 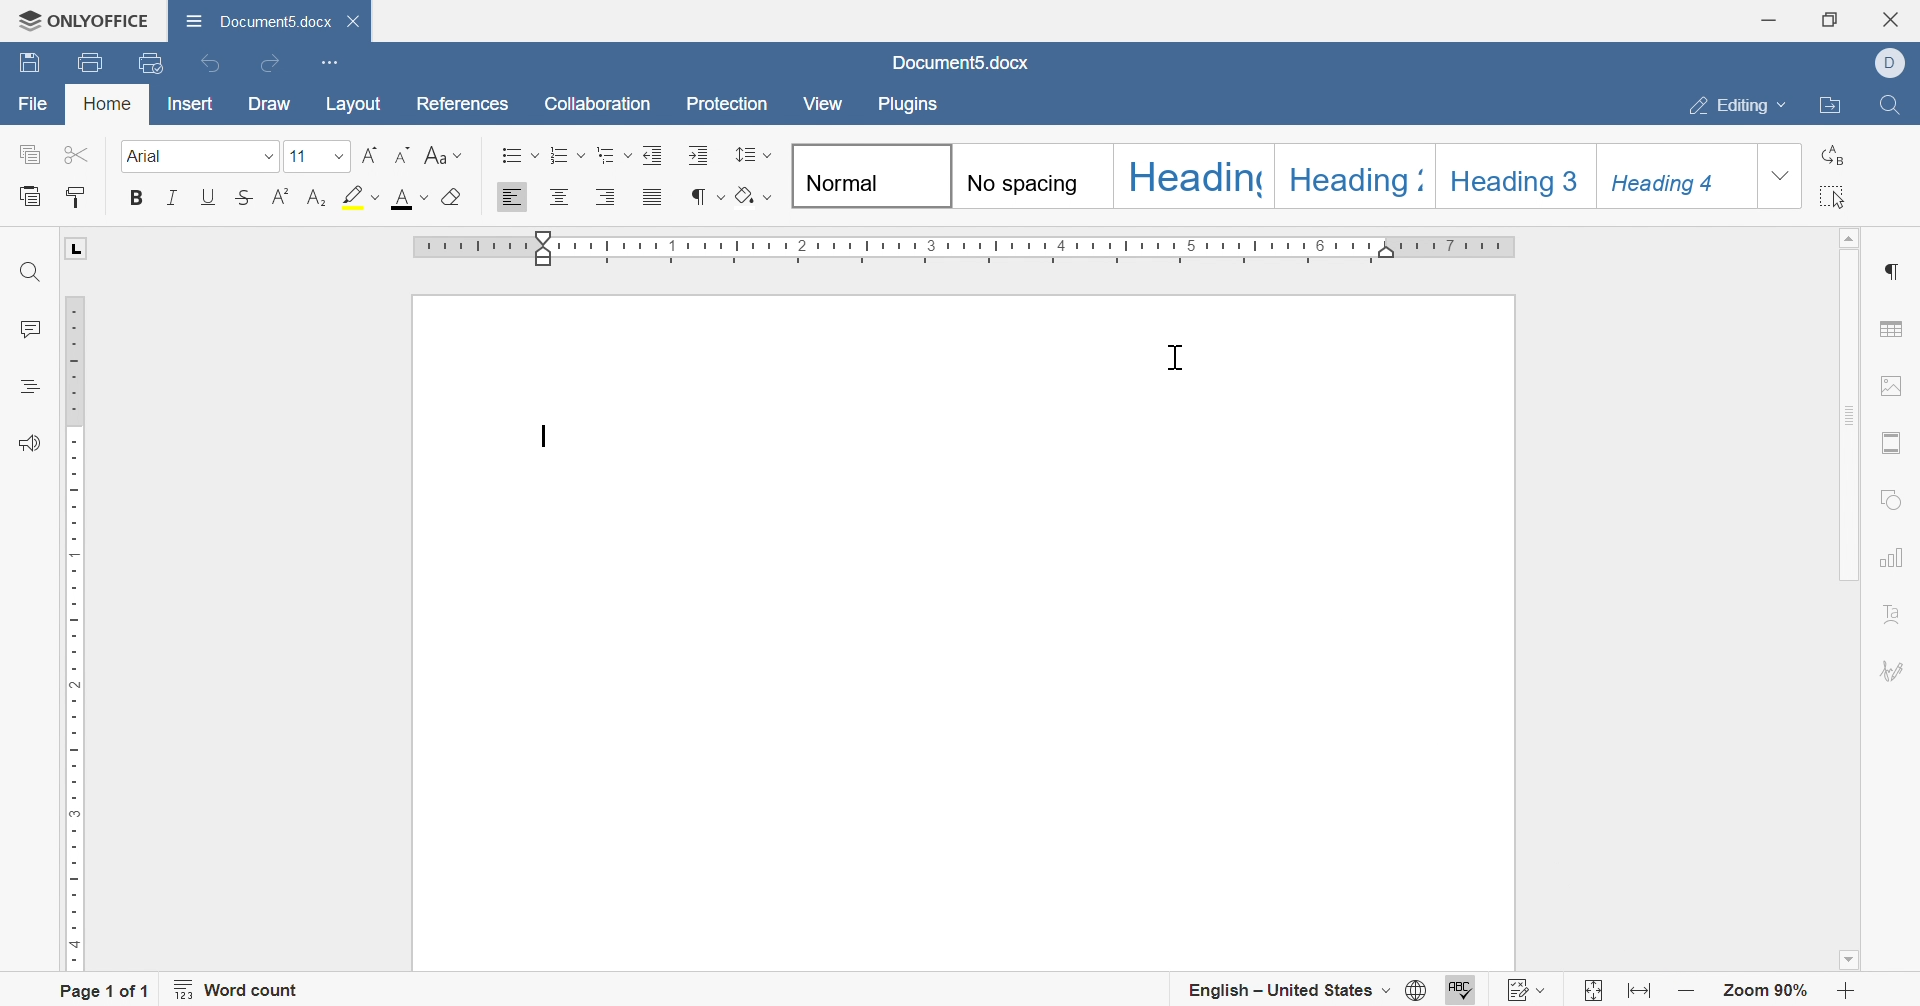 I want to click on print, so click(x=89, y=63).